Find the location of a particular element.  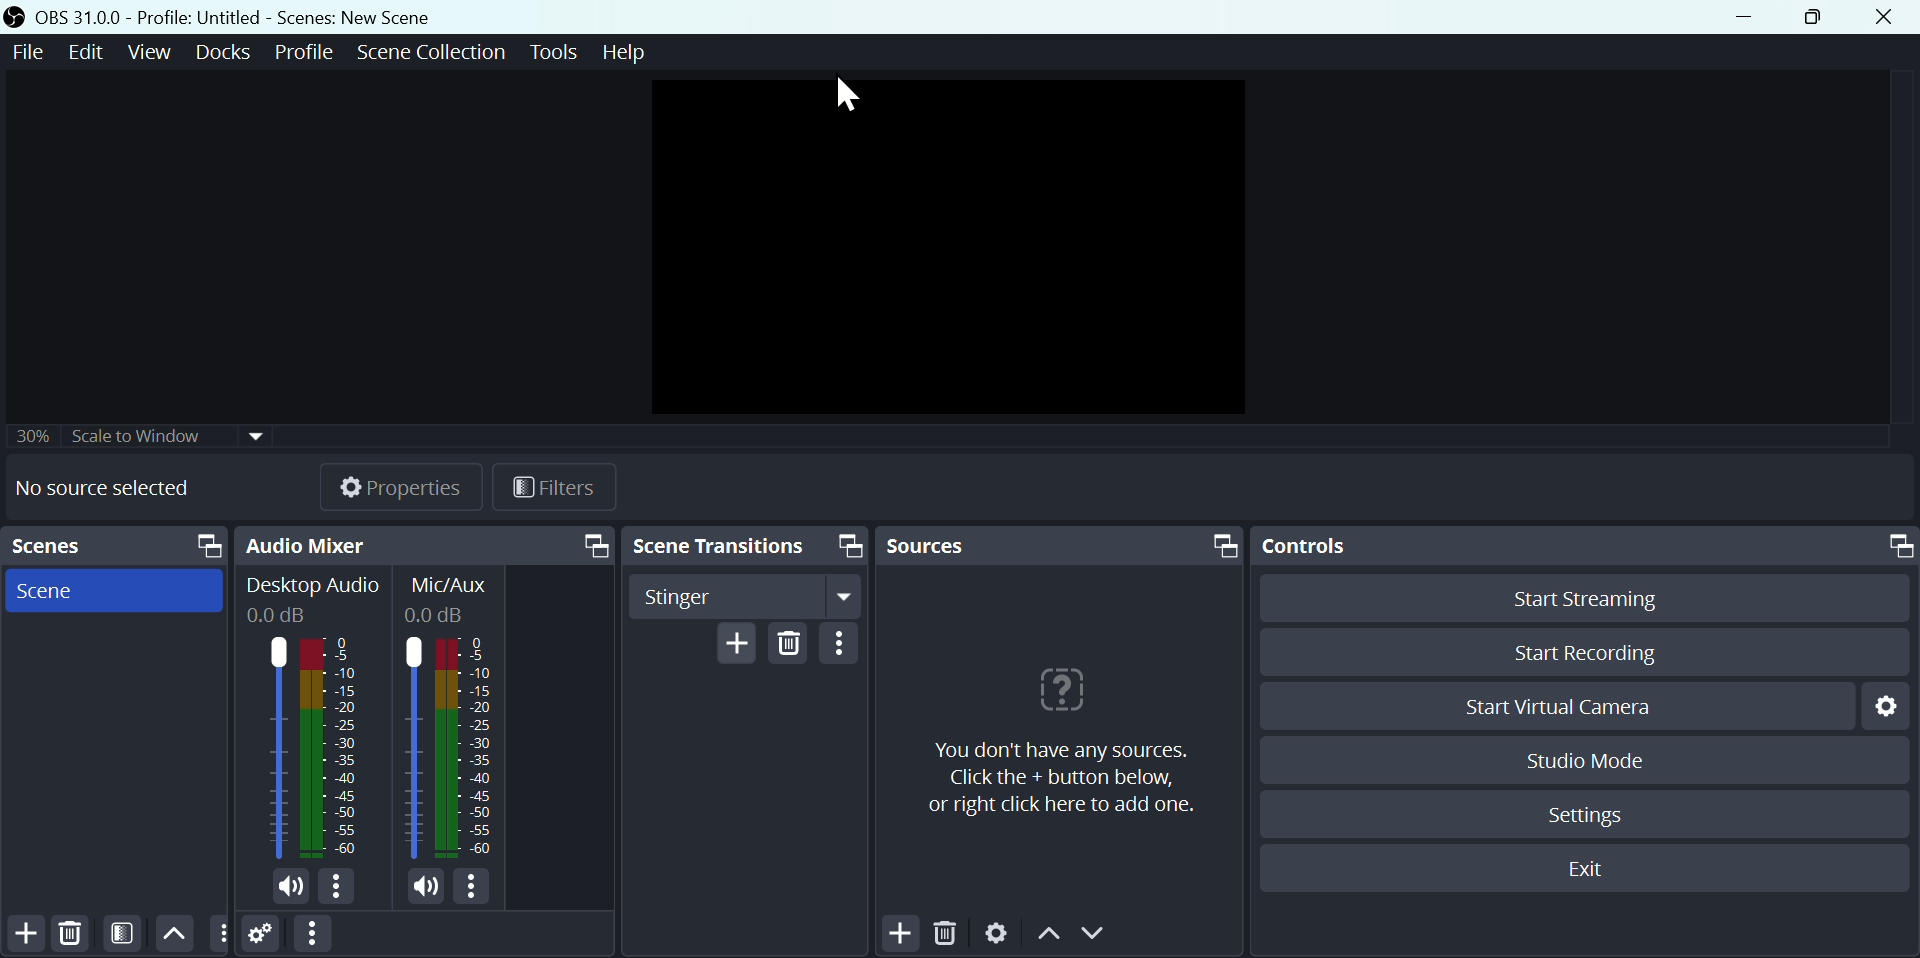

help is located at coordinates (1056, 735).